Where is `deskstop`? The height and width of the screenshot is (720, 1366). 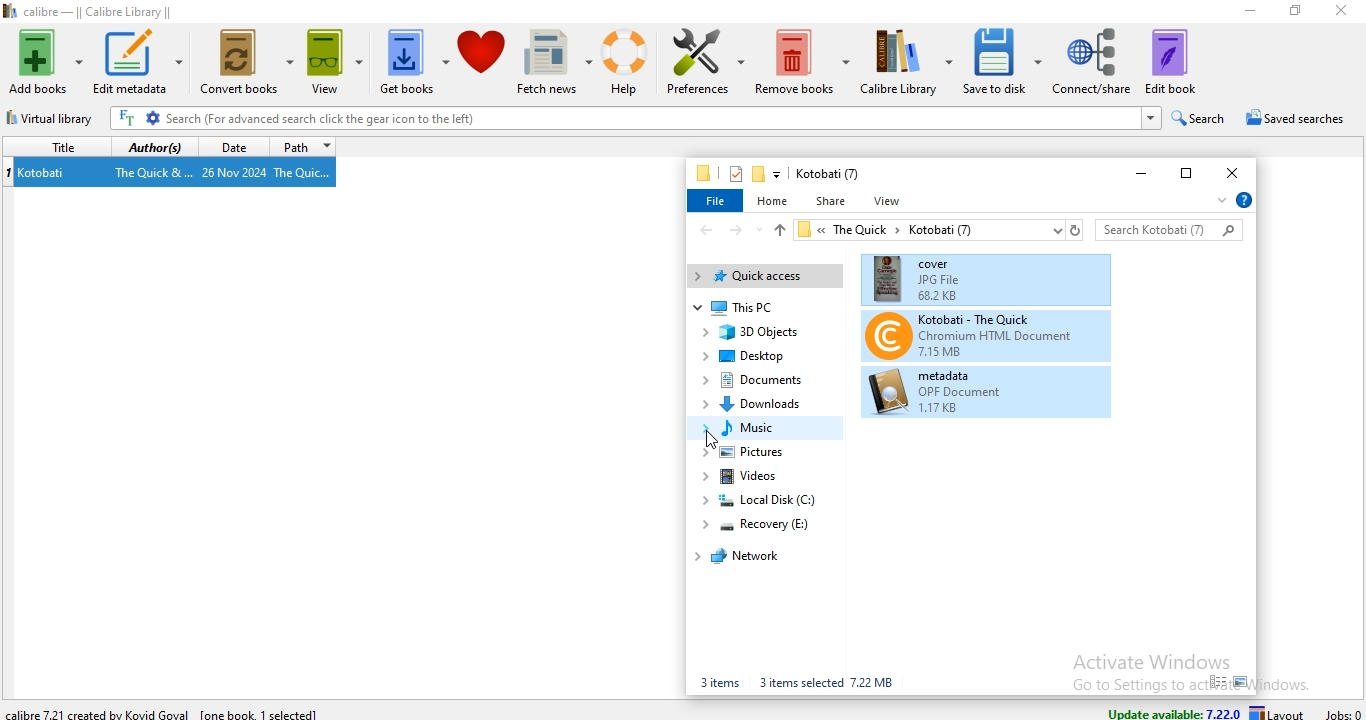
deskstop is located at coordinates (752, 356).